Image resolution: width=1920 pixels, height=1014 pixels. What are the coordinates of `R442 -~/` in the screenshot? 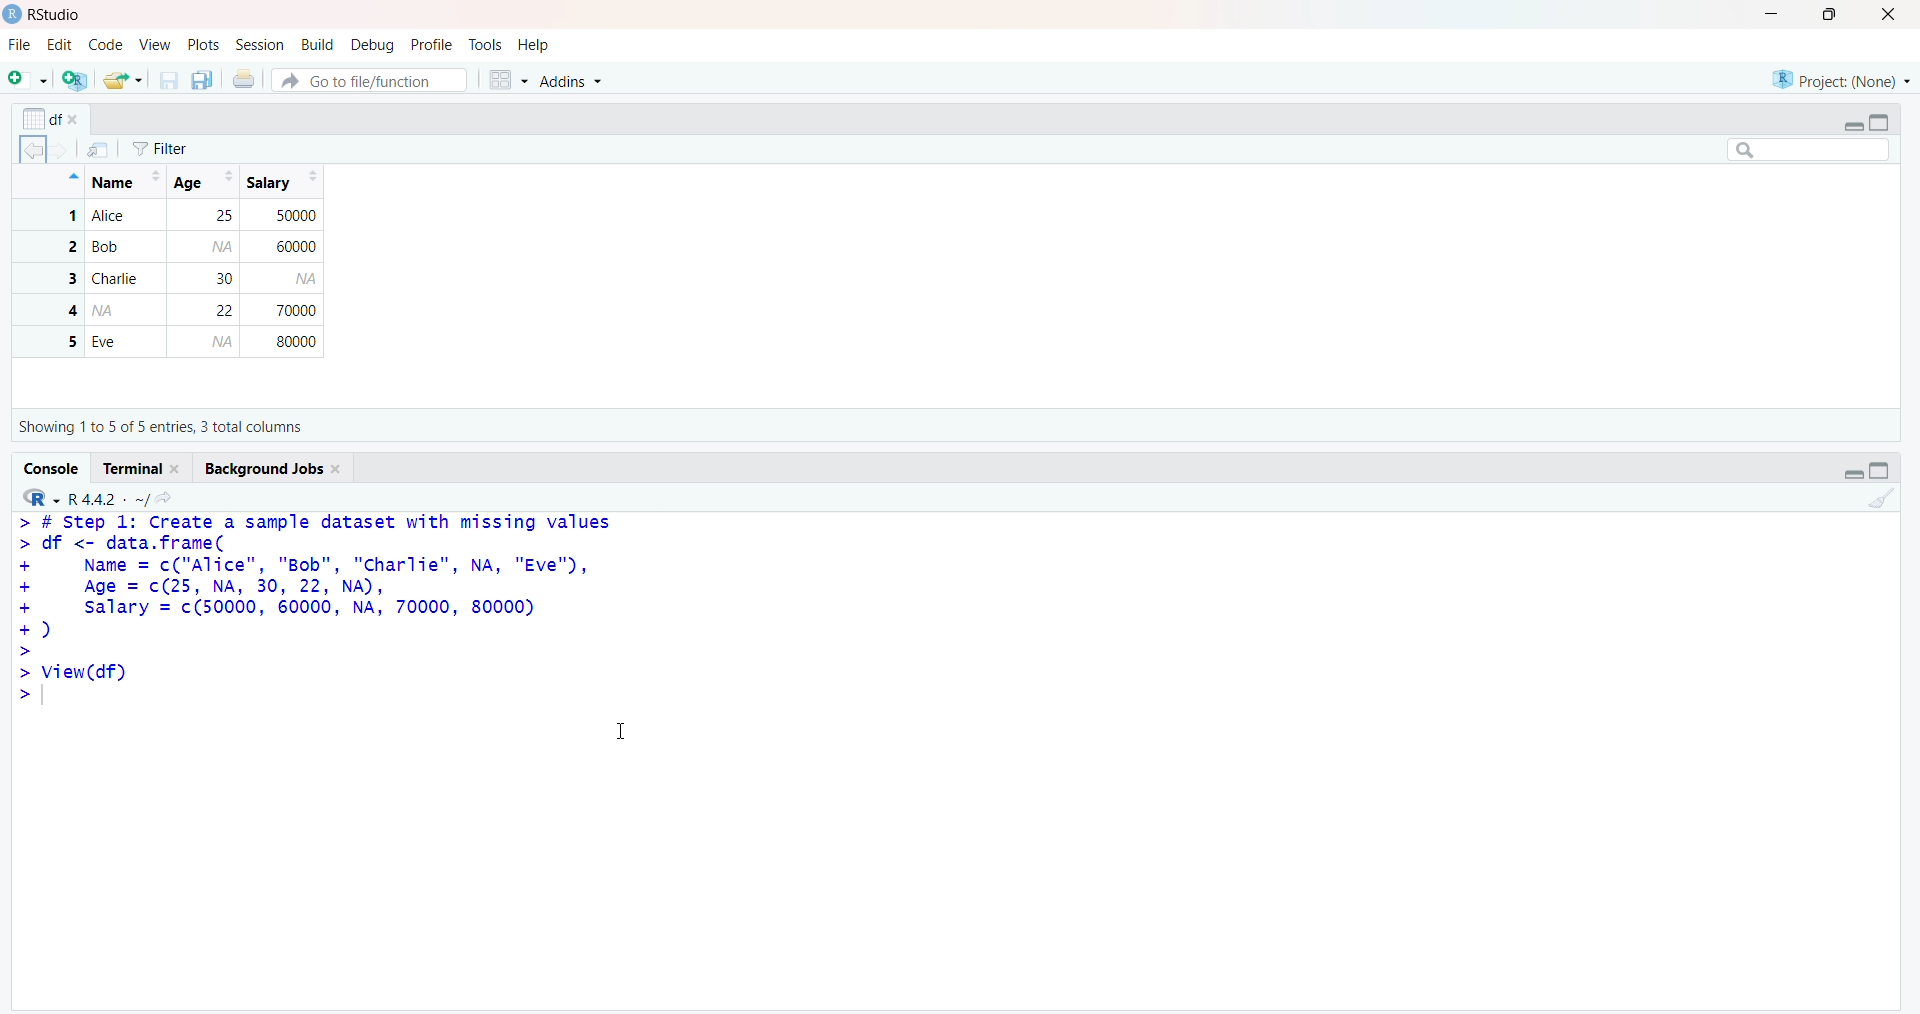 It's located at (106, 499).